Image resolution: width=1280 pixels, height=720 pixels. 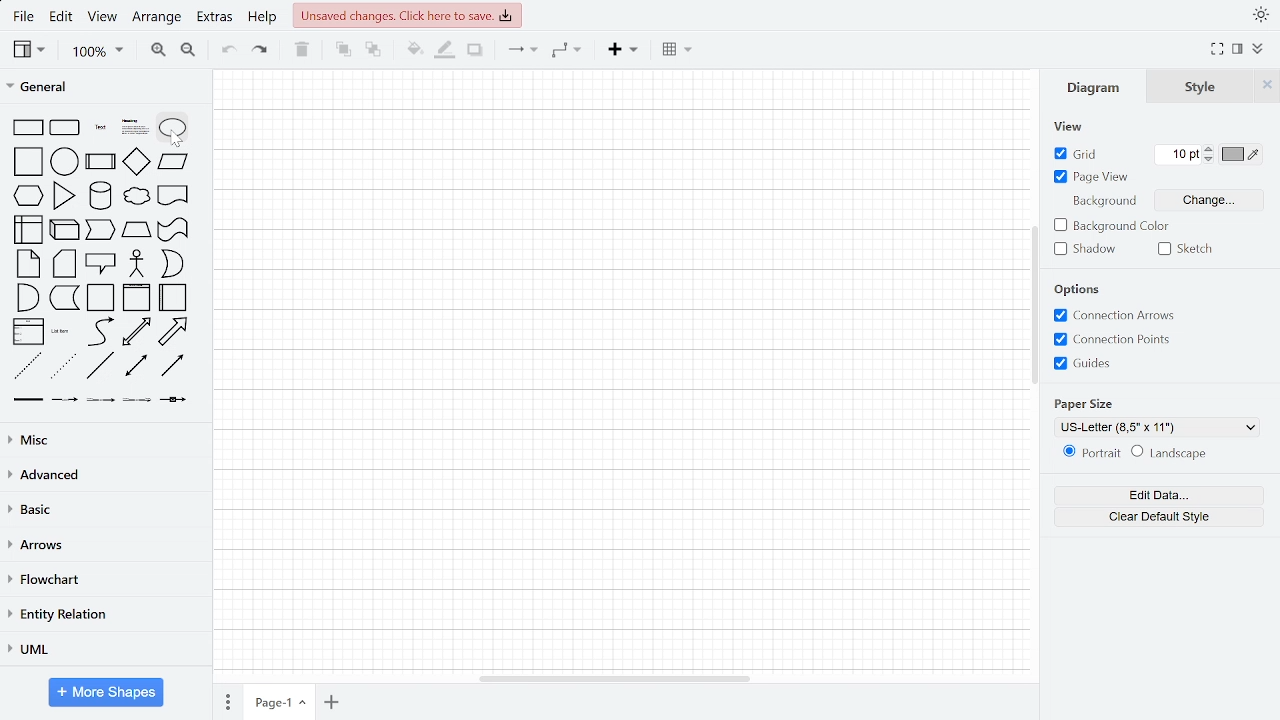 I want to click on connector with 3 label, so click(x=137, y=402).